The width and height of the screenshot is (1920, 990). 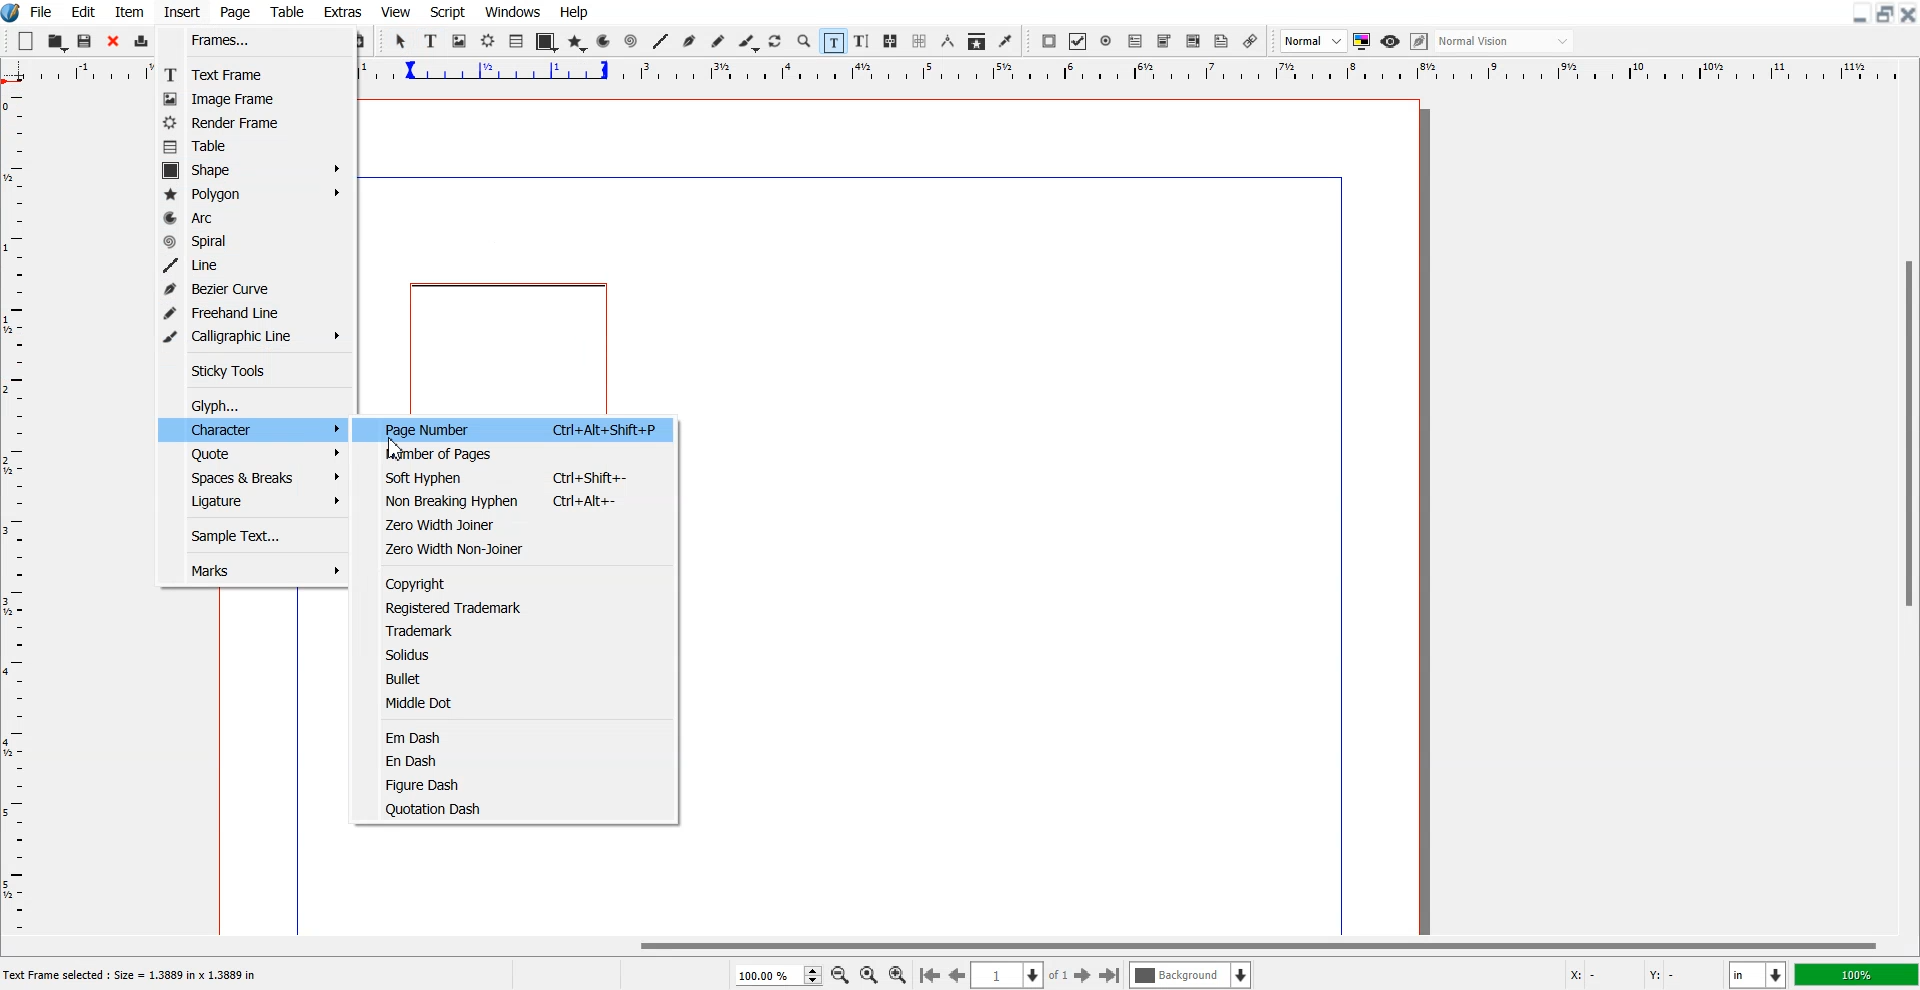 What do you see at coordinates (1193, 975) in the screenshot?
I see `Select the current layer` at bounding box center [1193, 975].